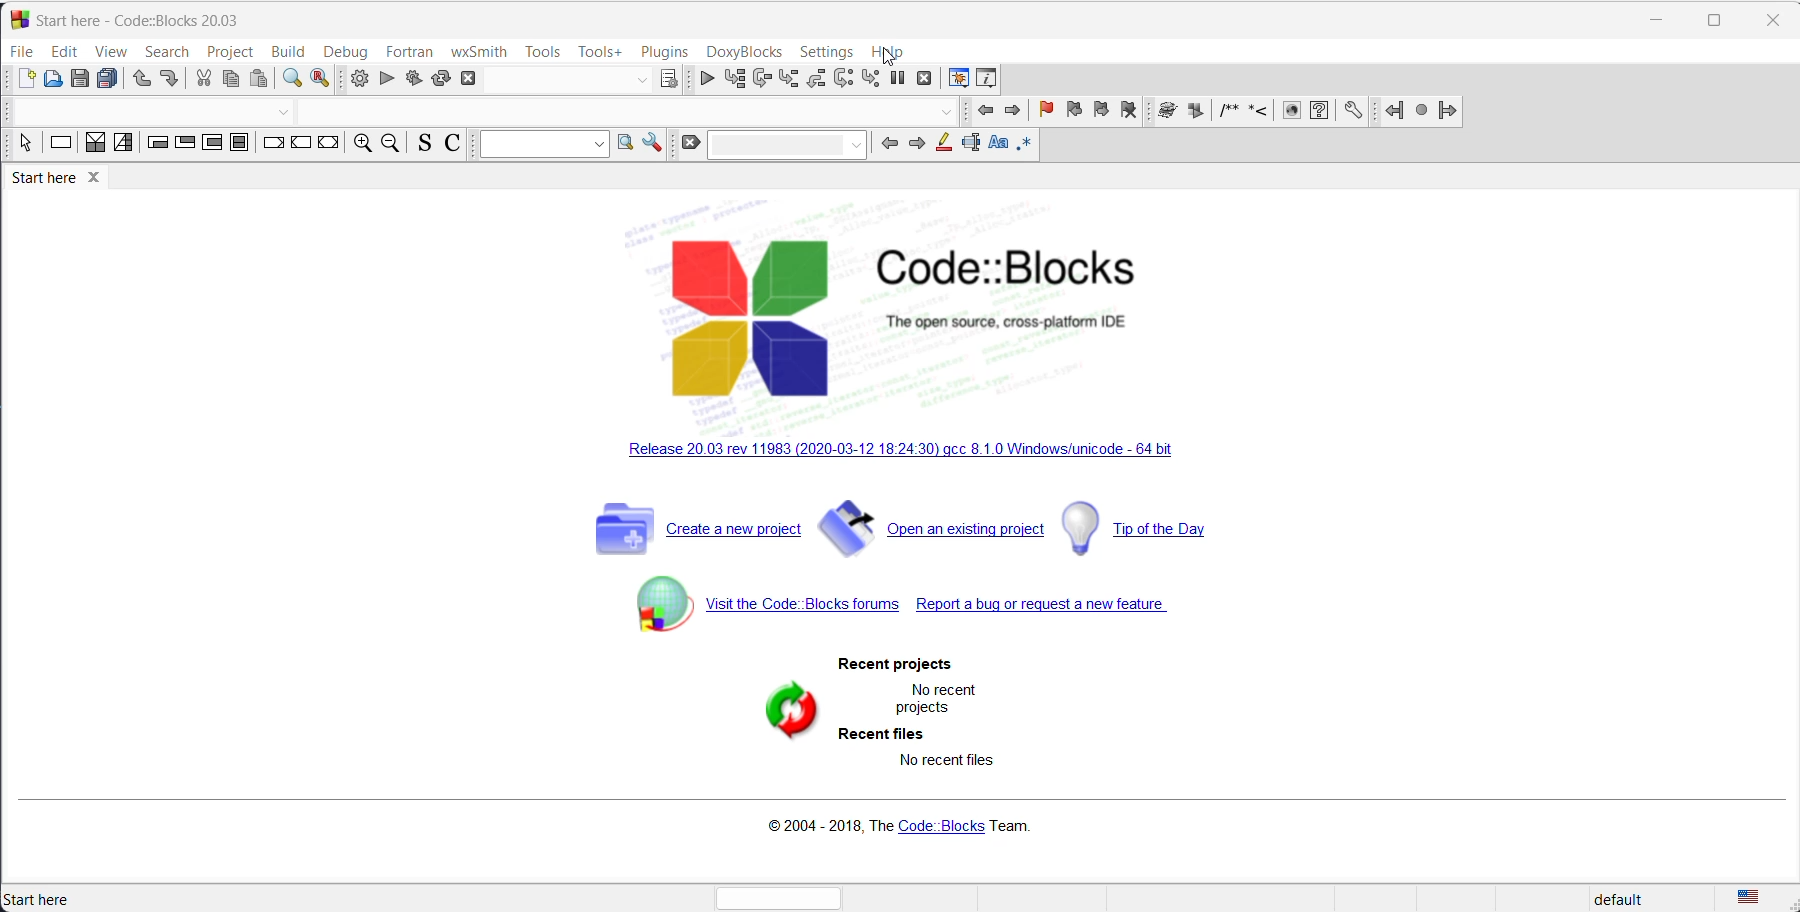 The width and height of the screenshot is (1800, 912). What do you see at coordinates (845, 81) in the screenshot?
I see `next instruction` at bounding box center [845, 81].